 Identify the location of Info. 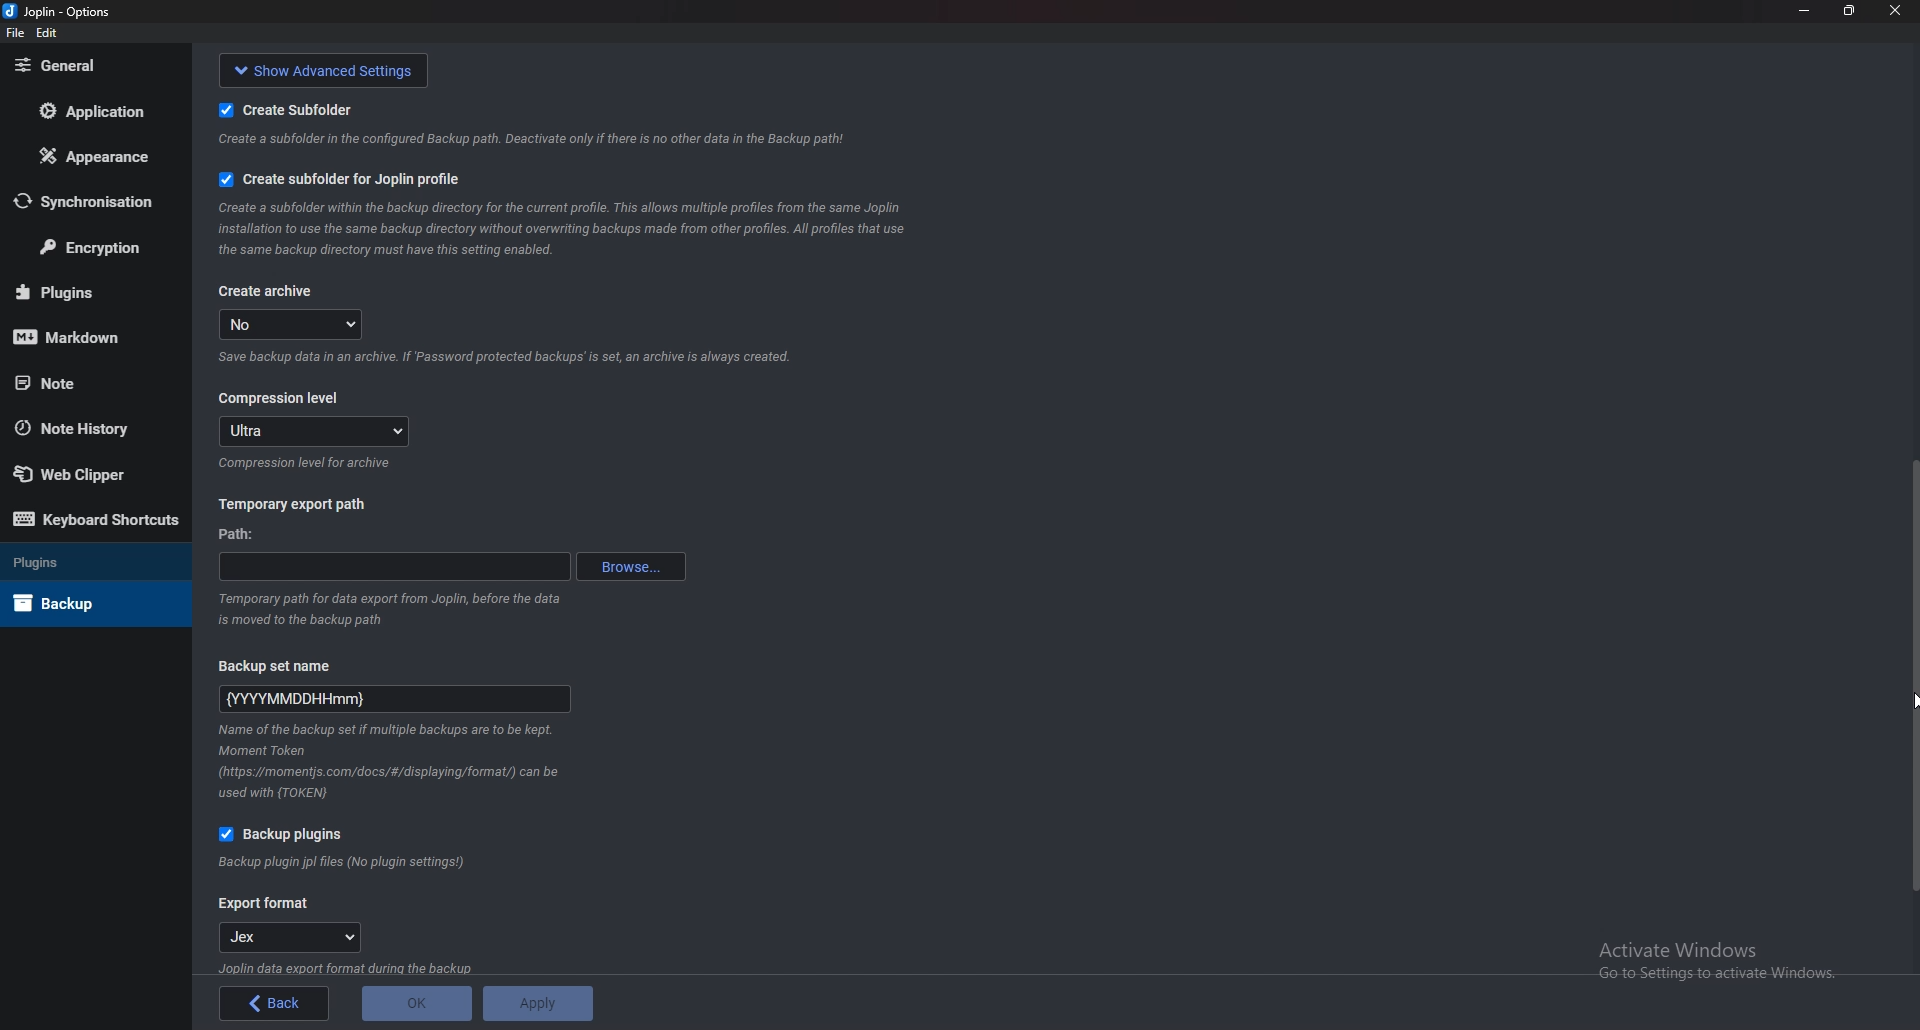
(530, 141).